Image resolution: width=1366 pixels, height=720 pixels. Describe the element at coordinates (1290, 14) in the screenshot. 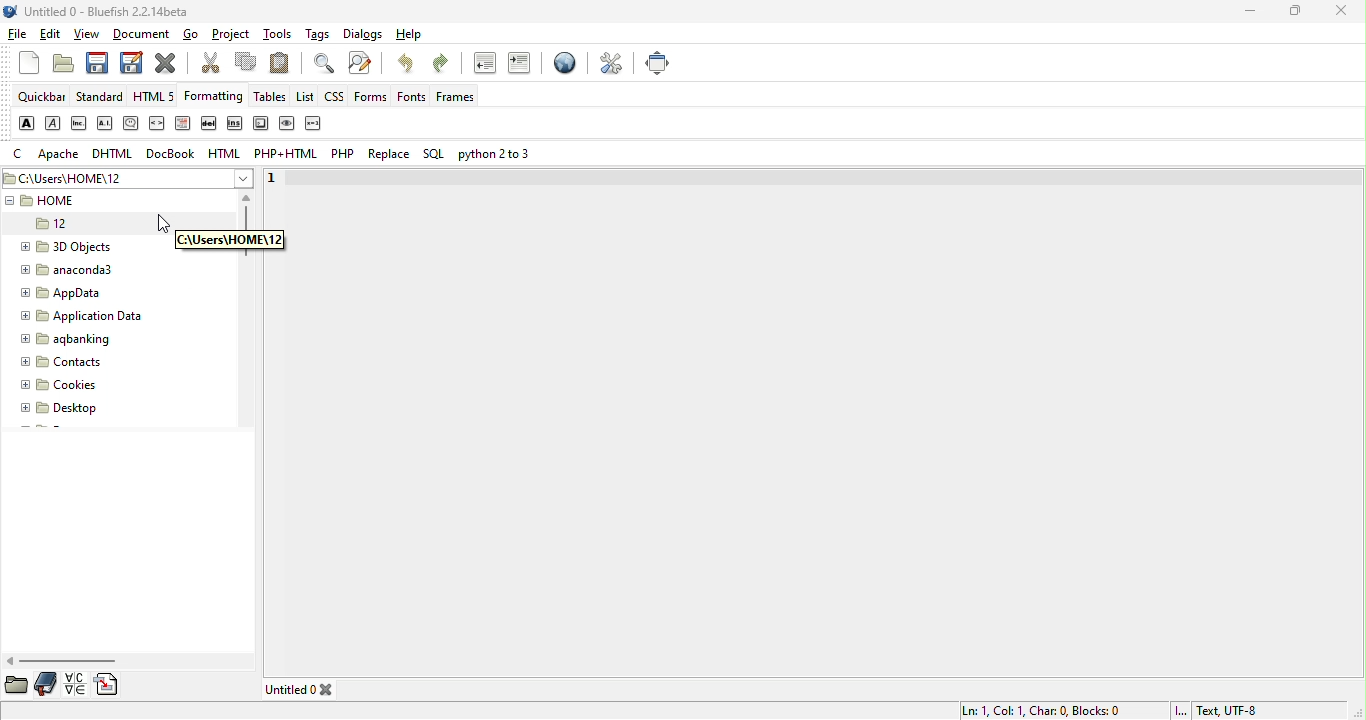

I see `maximize` at that location.